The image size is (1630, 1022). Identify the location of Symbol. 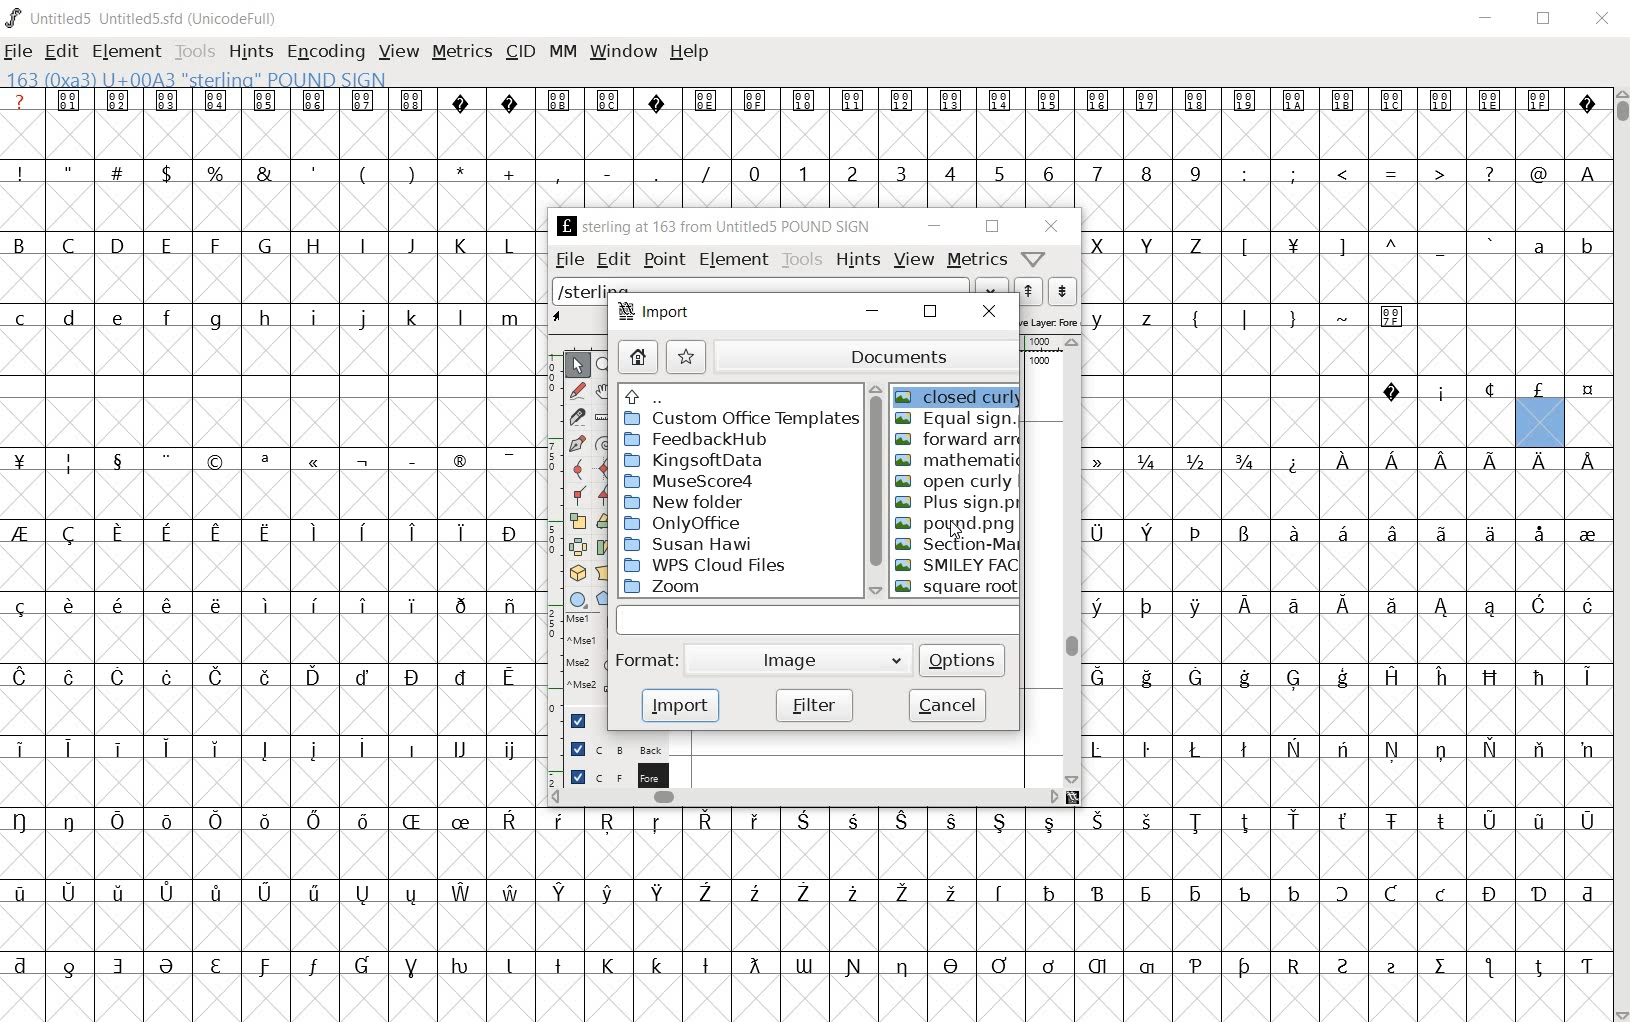
(1196, 535).